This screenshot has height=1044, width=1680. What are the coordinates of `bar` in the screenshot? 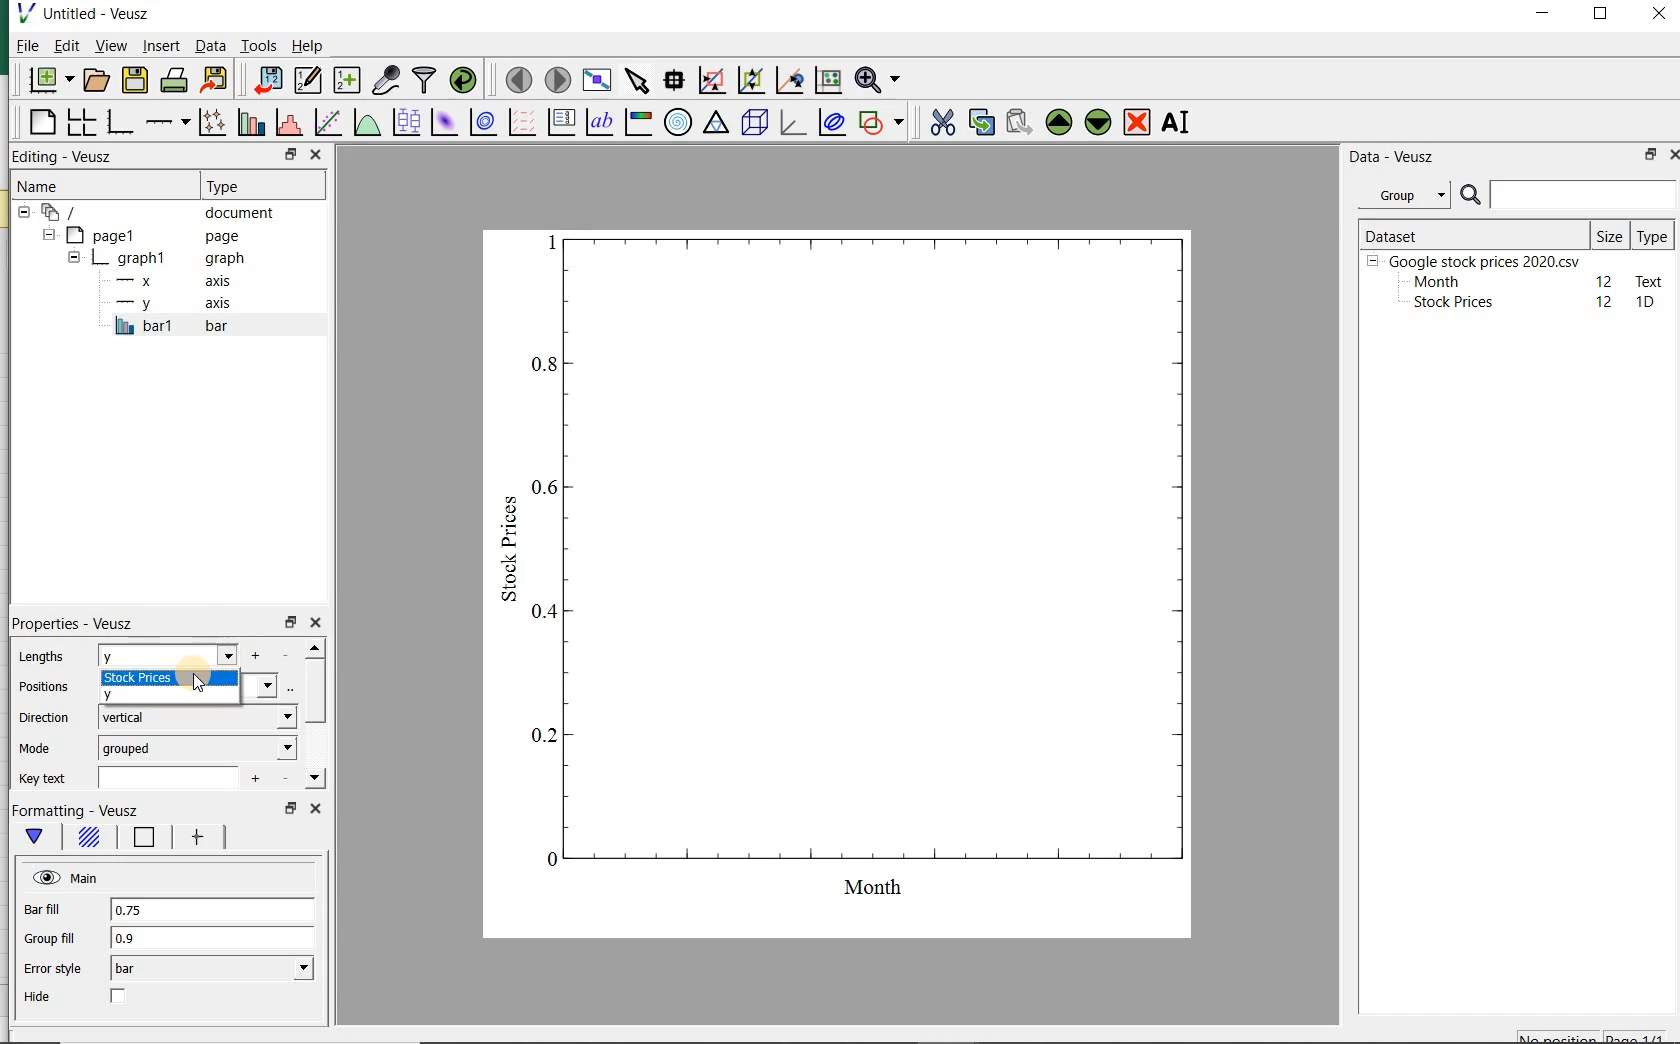 It's located at (210, 969).